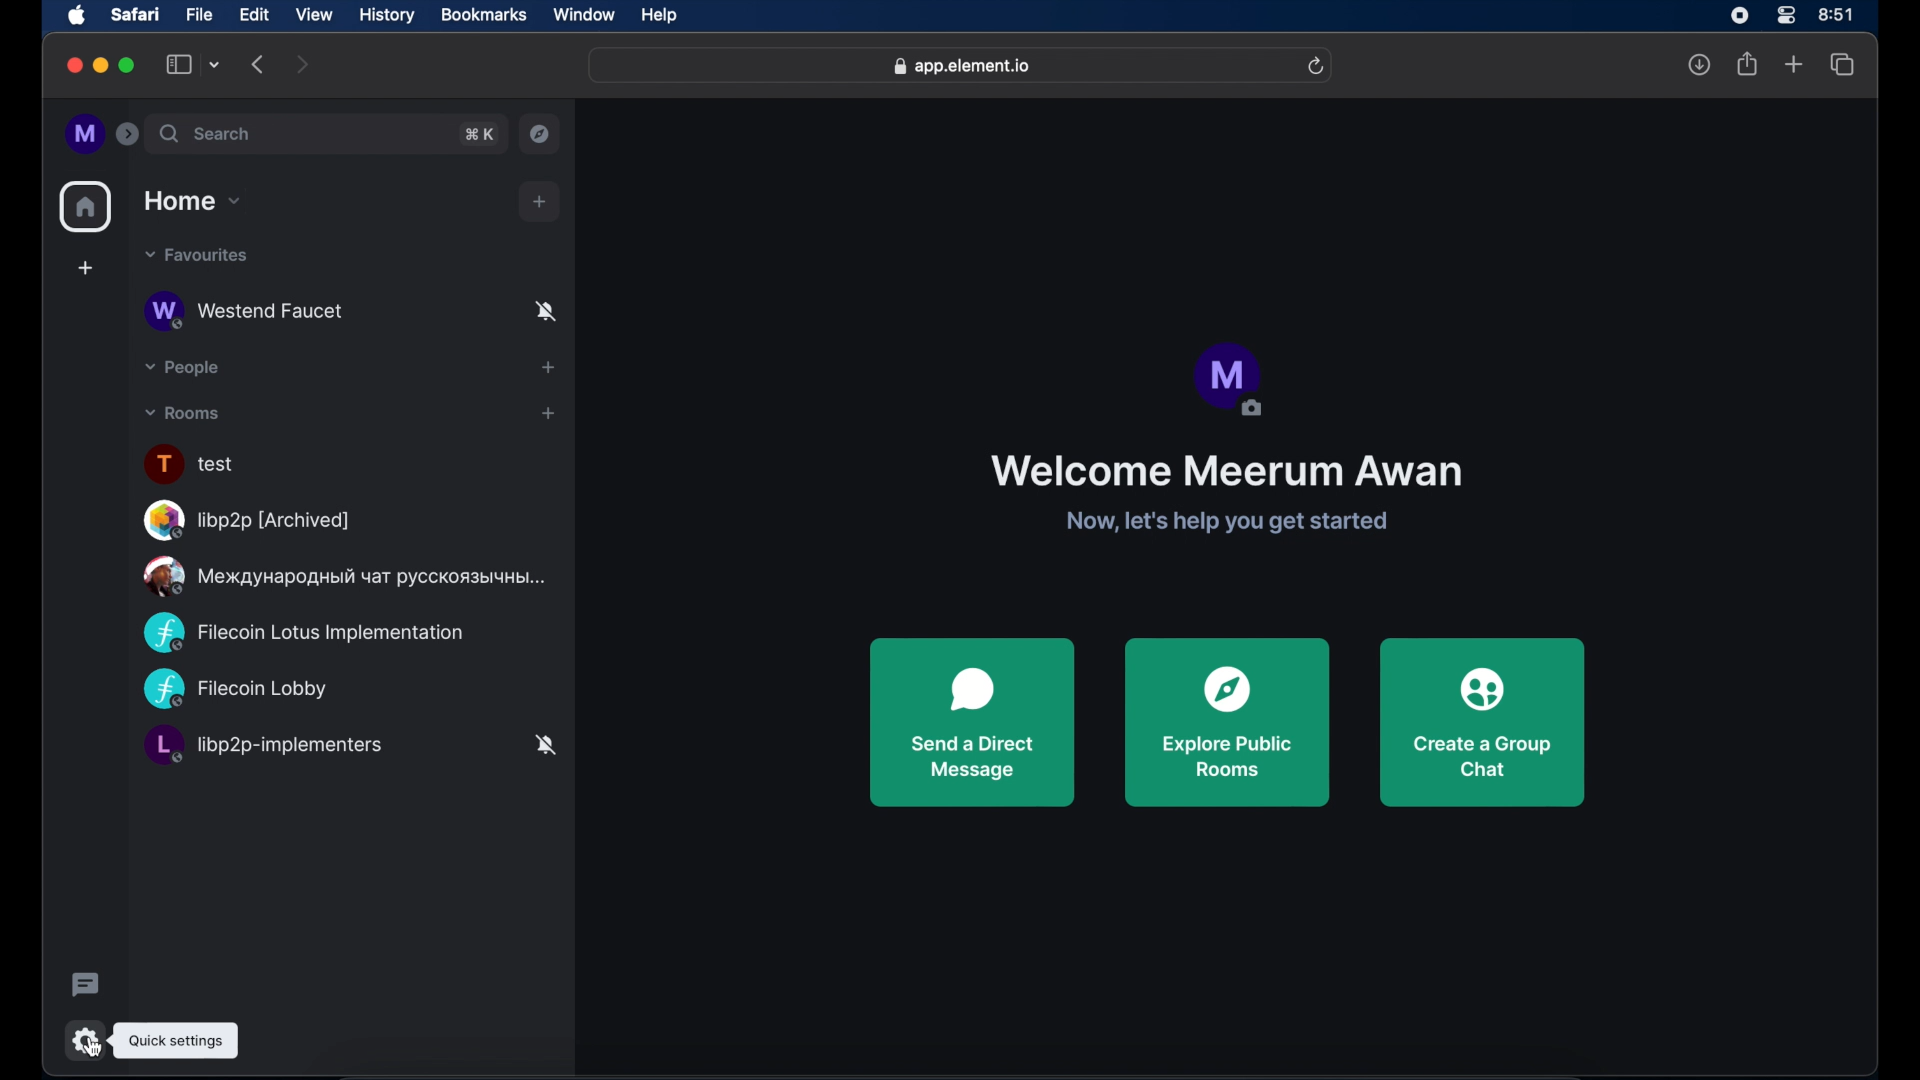 Image resolution: width=1920 pixels, height=1080 pixels. Describe the element at coordinates (1791, 58) in the screenshot. I see `new tab` at that location.